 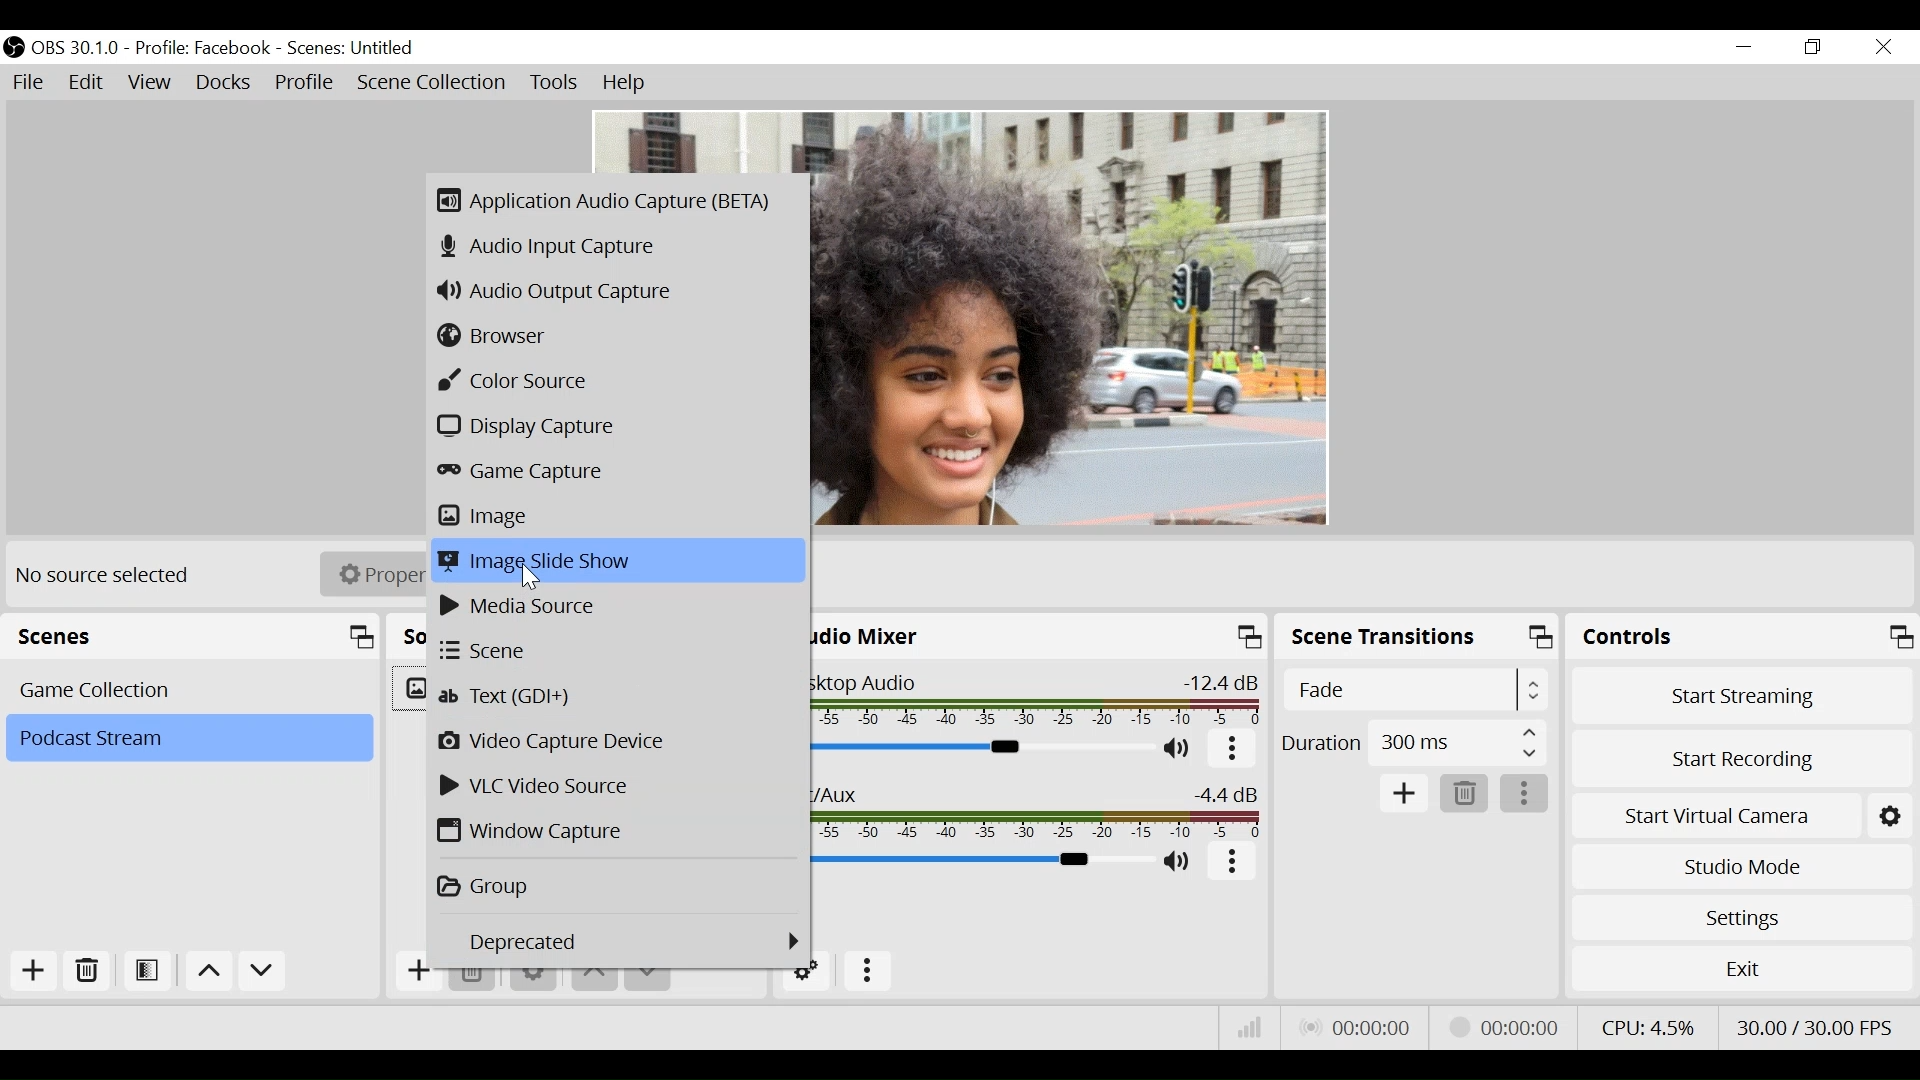 I want to click on Add, so click(x=31, y=971).